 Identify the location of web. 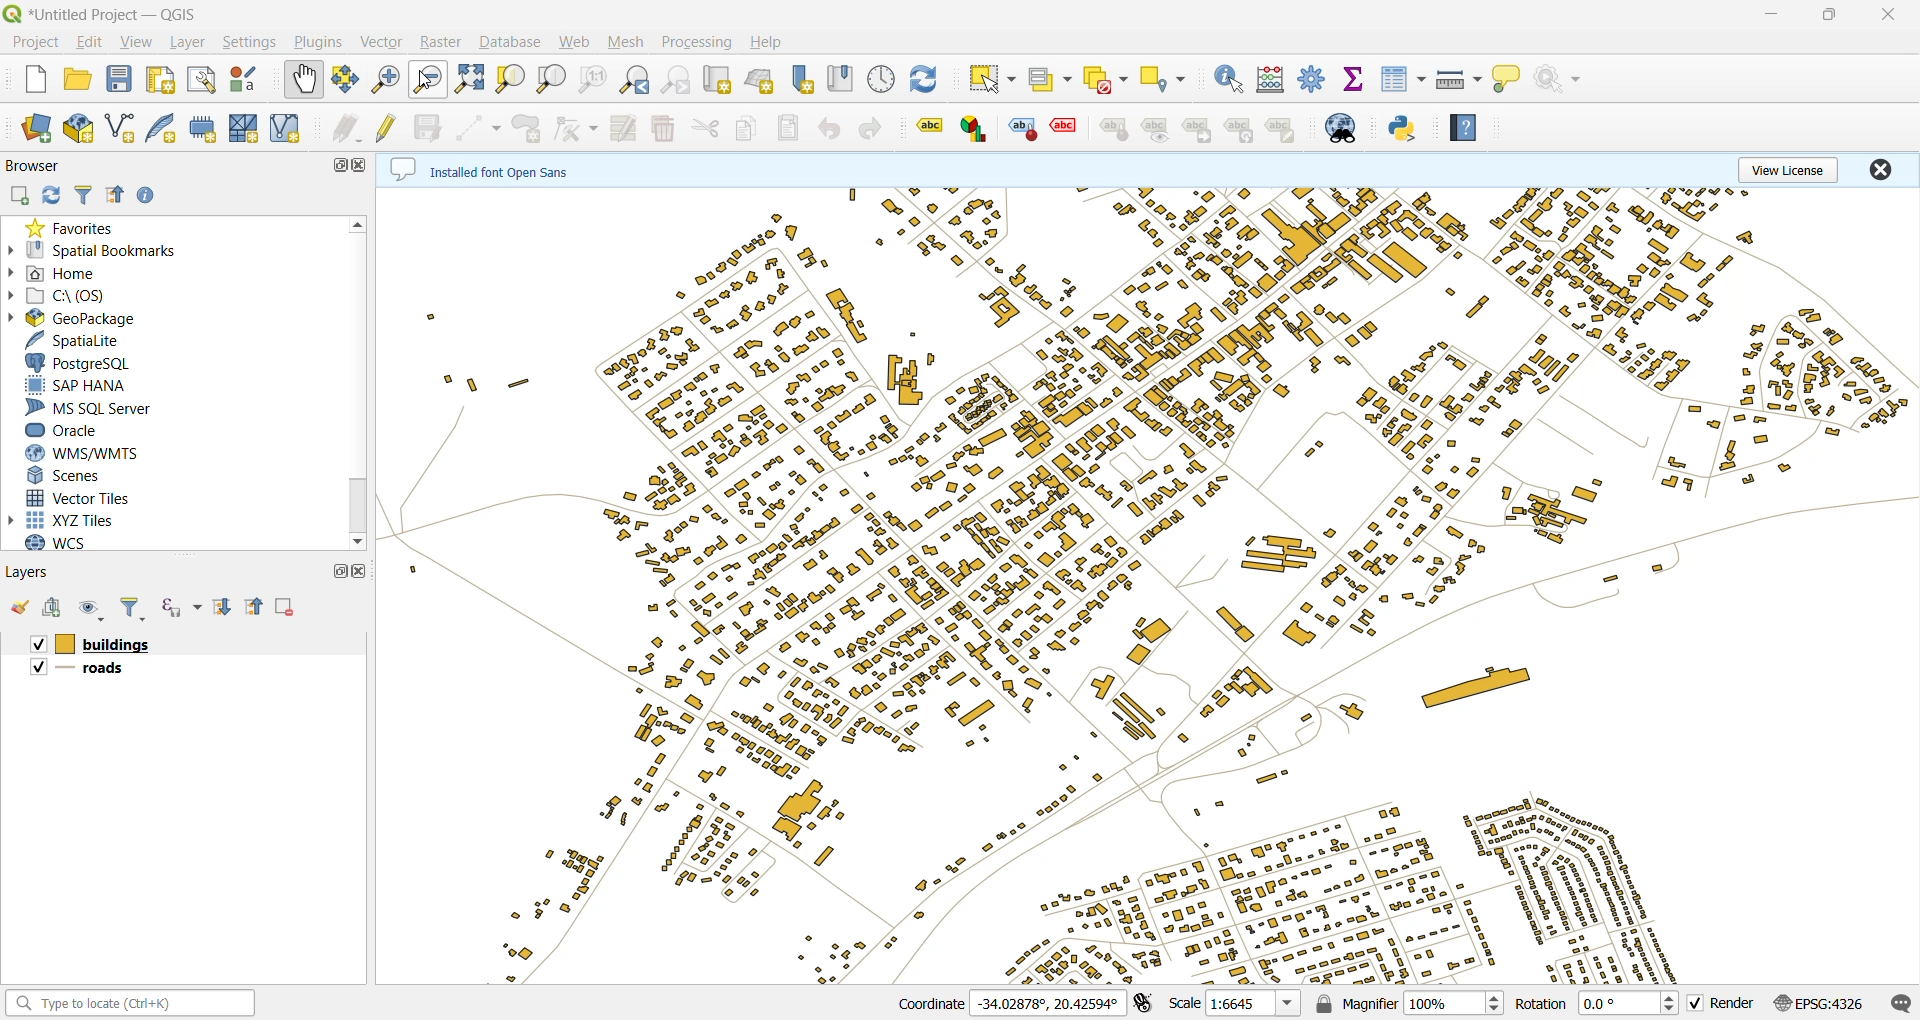
(579, 45).